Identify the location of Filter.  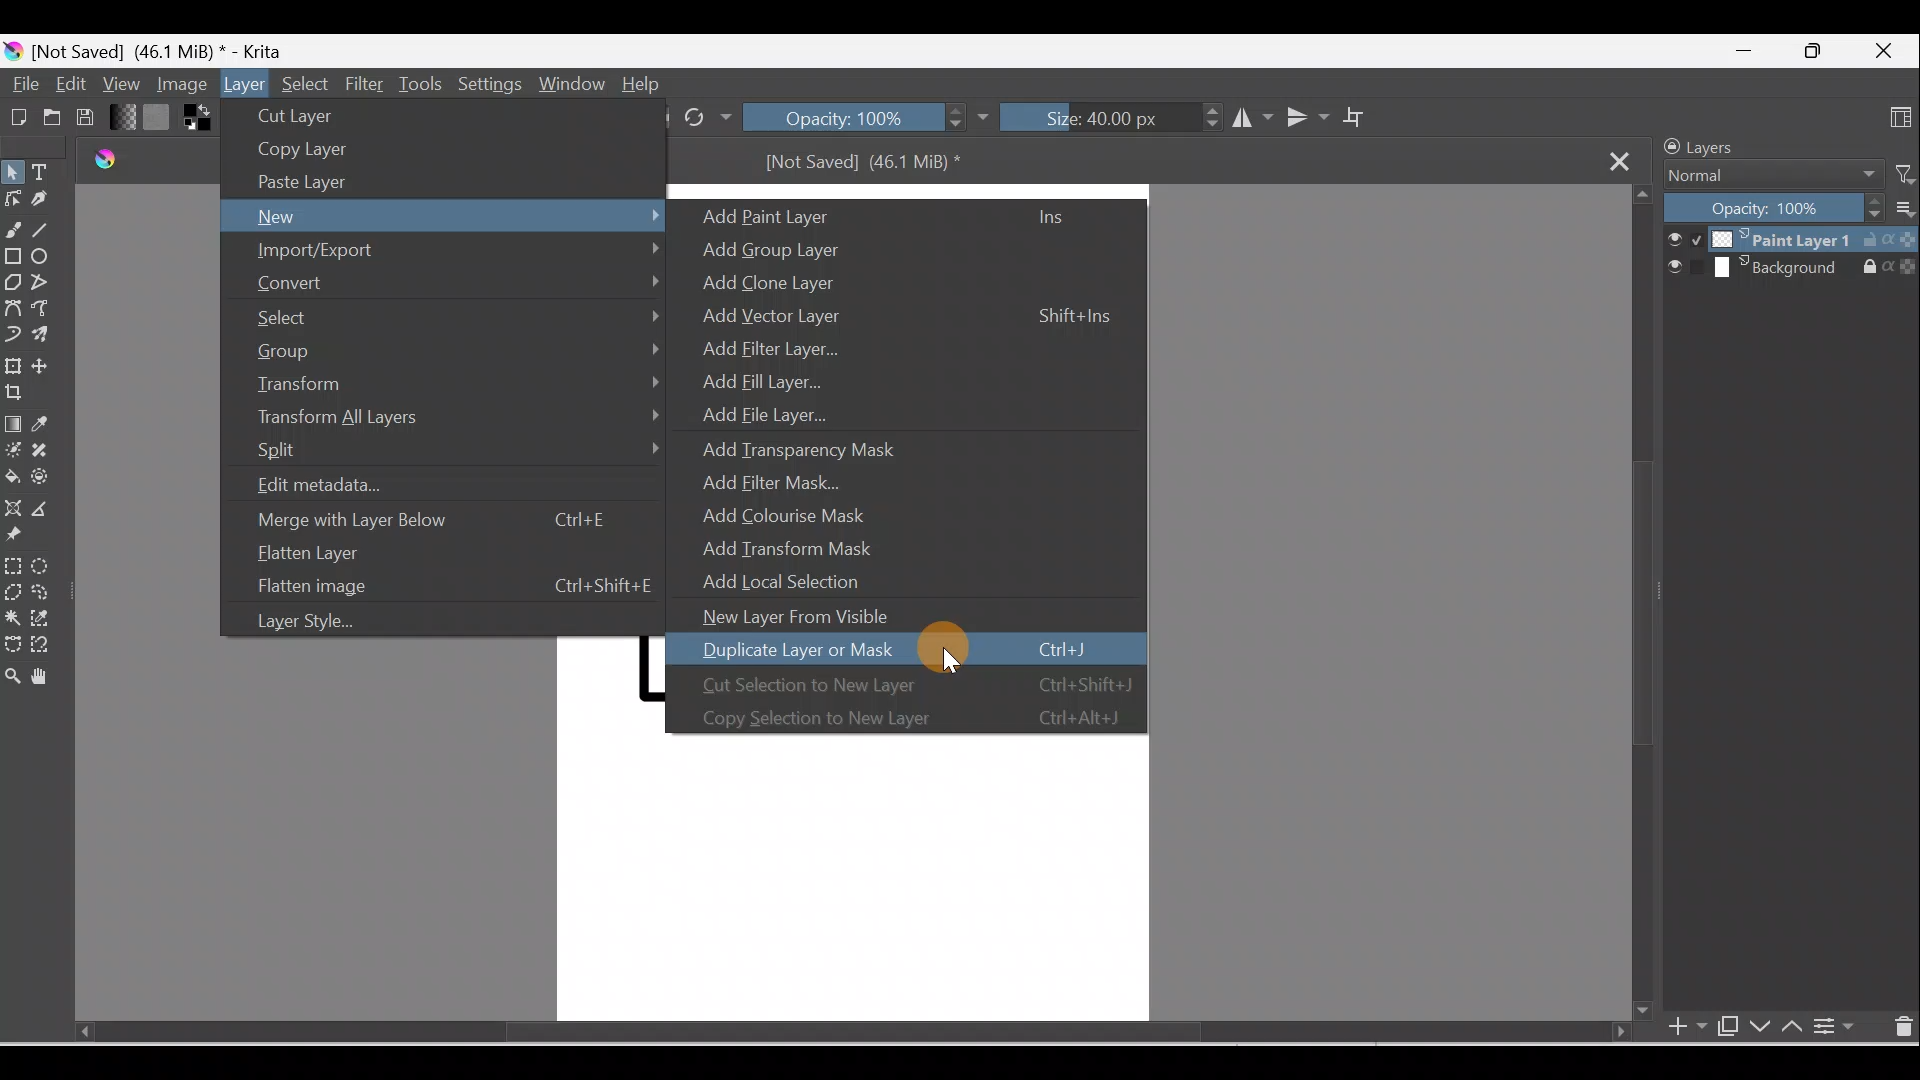
(1897, 173).